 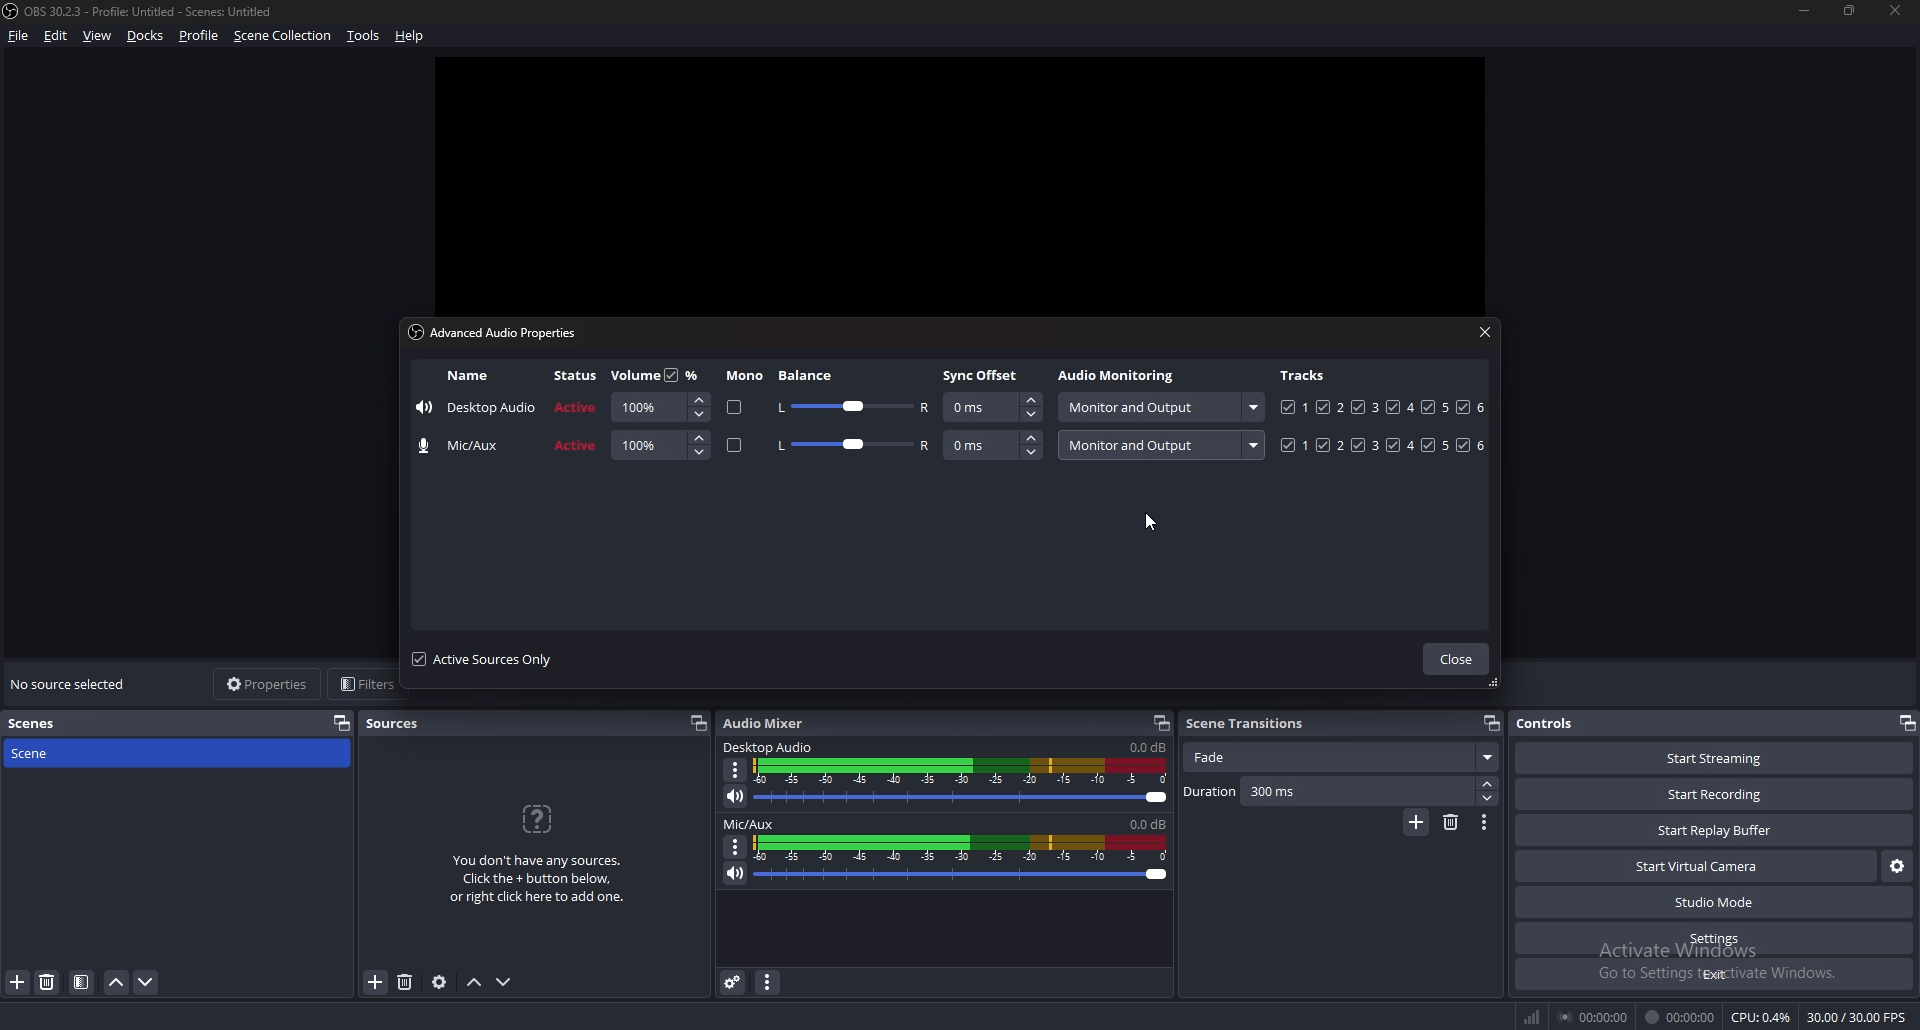 What do you see at coordinates (477, 407) in the screenshot?
I see `name` at bounding box center [477, 407].